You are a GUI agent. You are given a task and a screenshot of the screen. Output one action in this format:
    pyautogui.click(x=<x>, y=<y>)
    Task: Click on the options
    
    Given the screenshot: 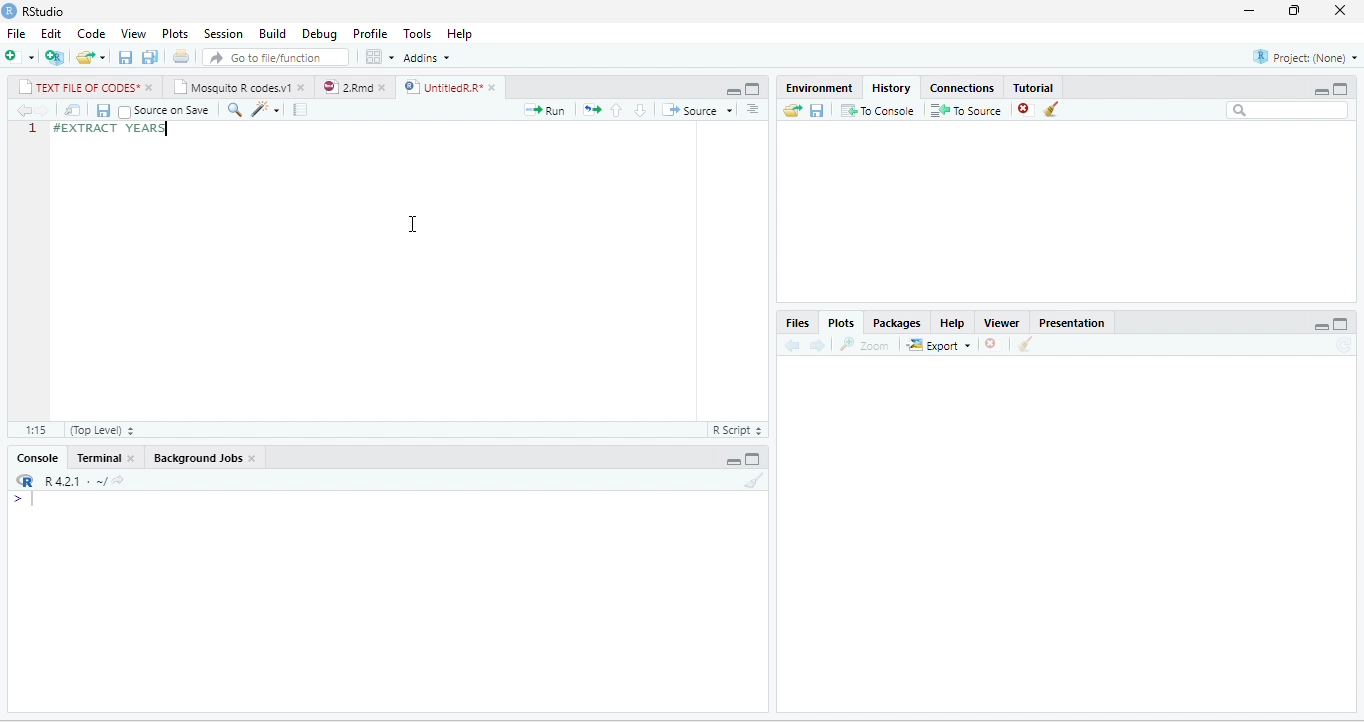 What is the action you would take?
    pyautogui.click(x=381, y=57)
    